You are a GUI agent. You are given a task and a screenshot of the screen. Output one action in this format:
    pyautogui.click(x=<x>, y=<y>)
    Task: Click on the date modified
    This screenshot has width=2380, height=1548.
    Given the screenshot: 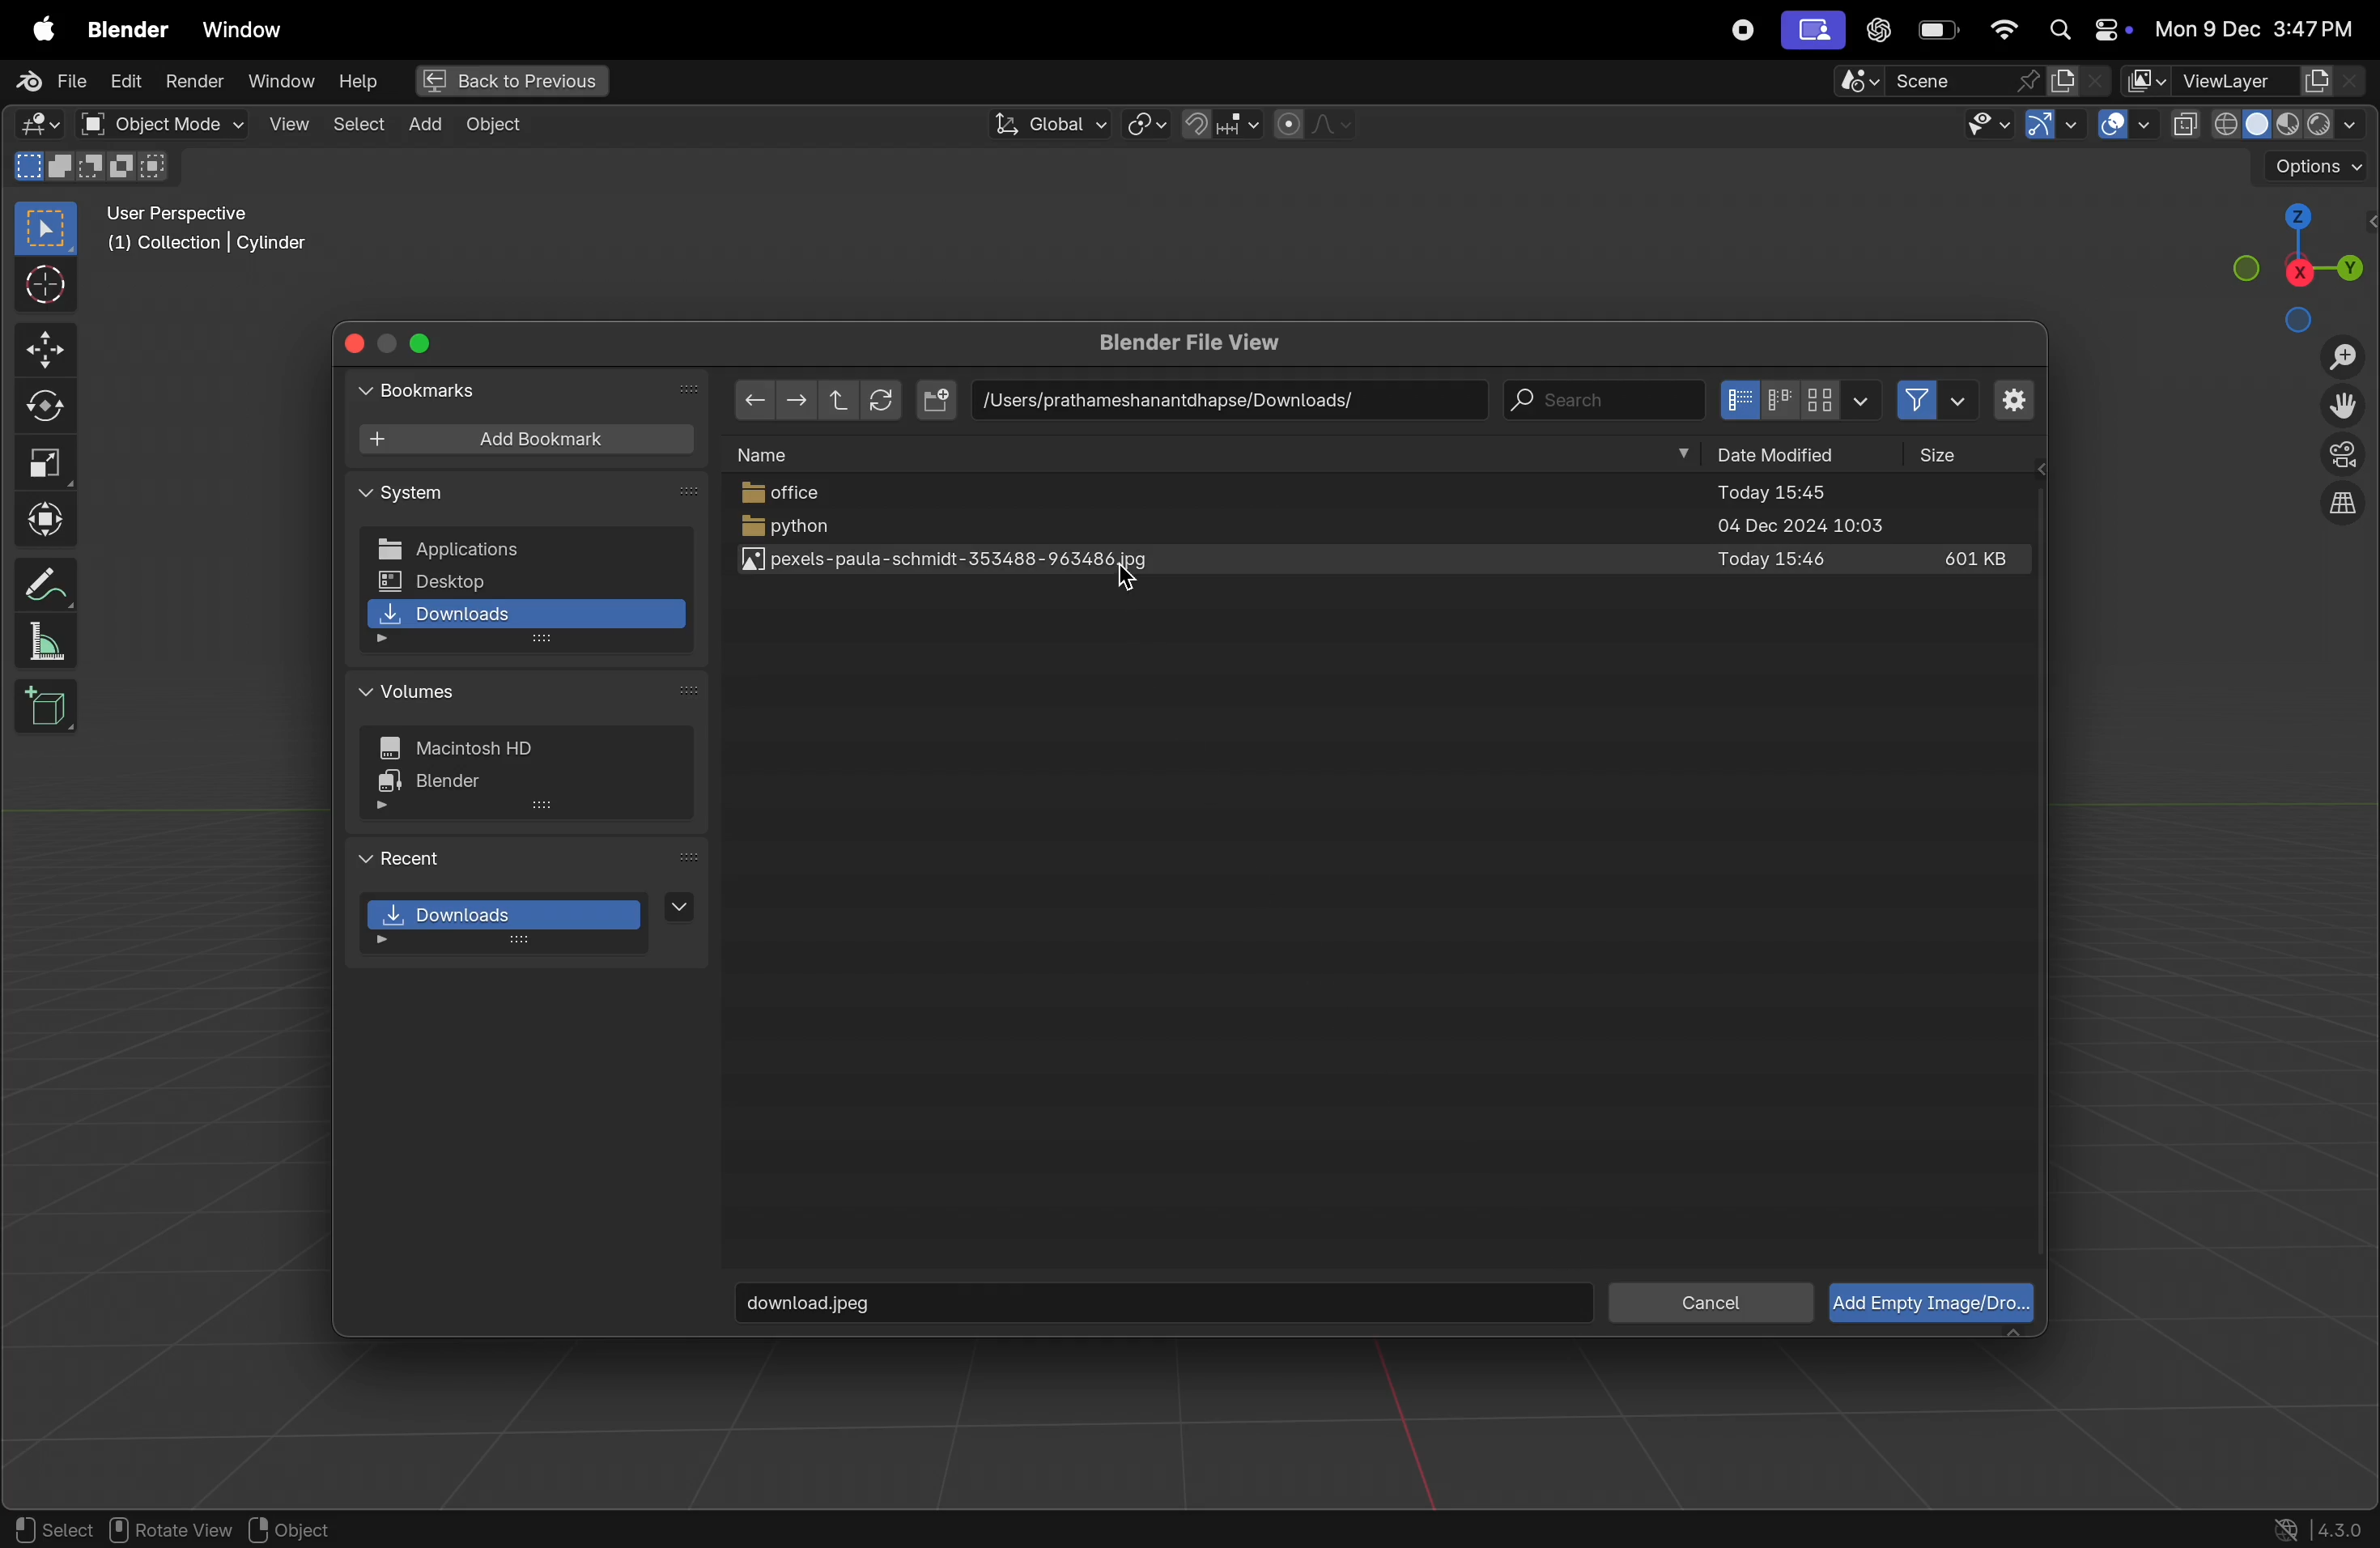 What is the action you would take?
    pyautogui.click(x=1771, y=456)
    